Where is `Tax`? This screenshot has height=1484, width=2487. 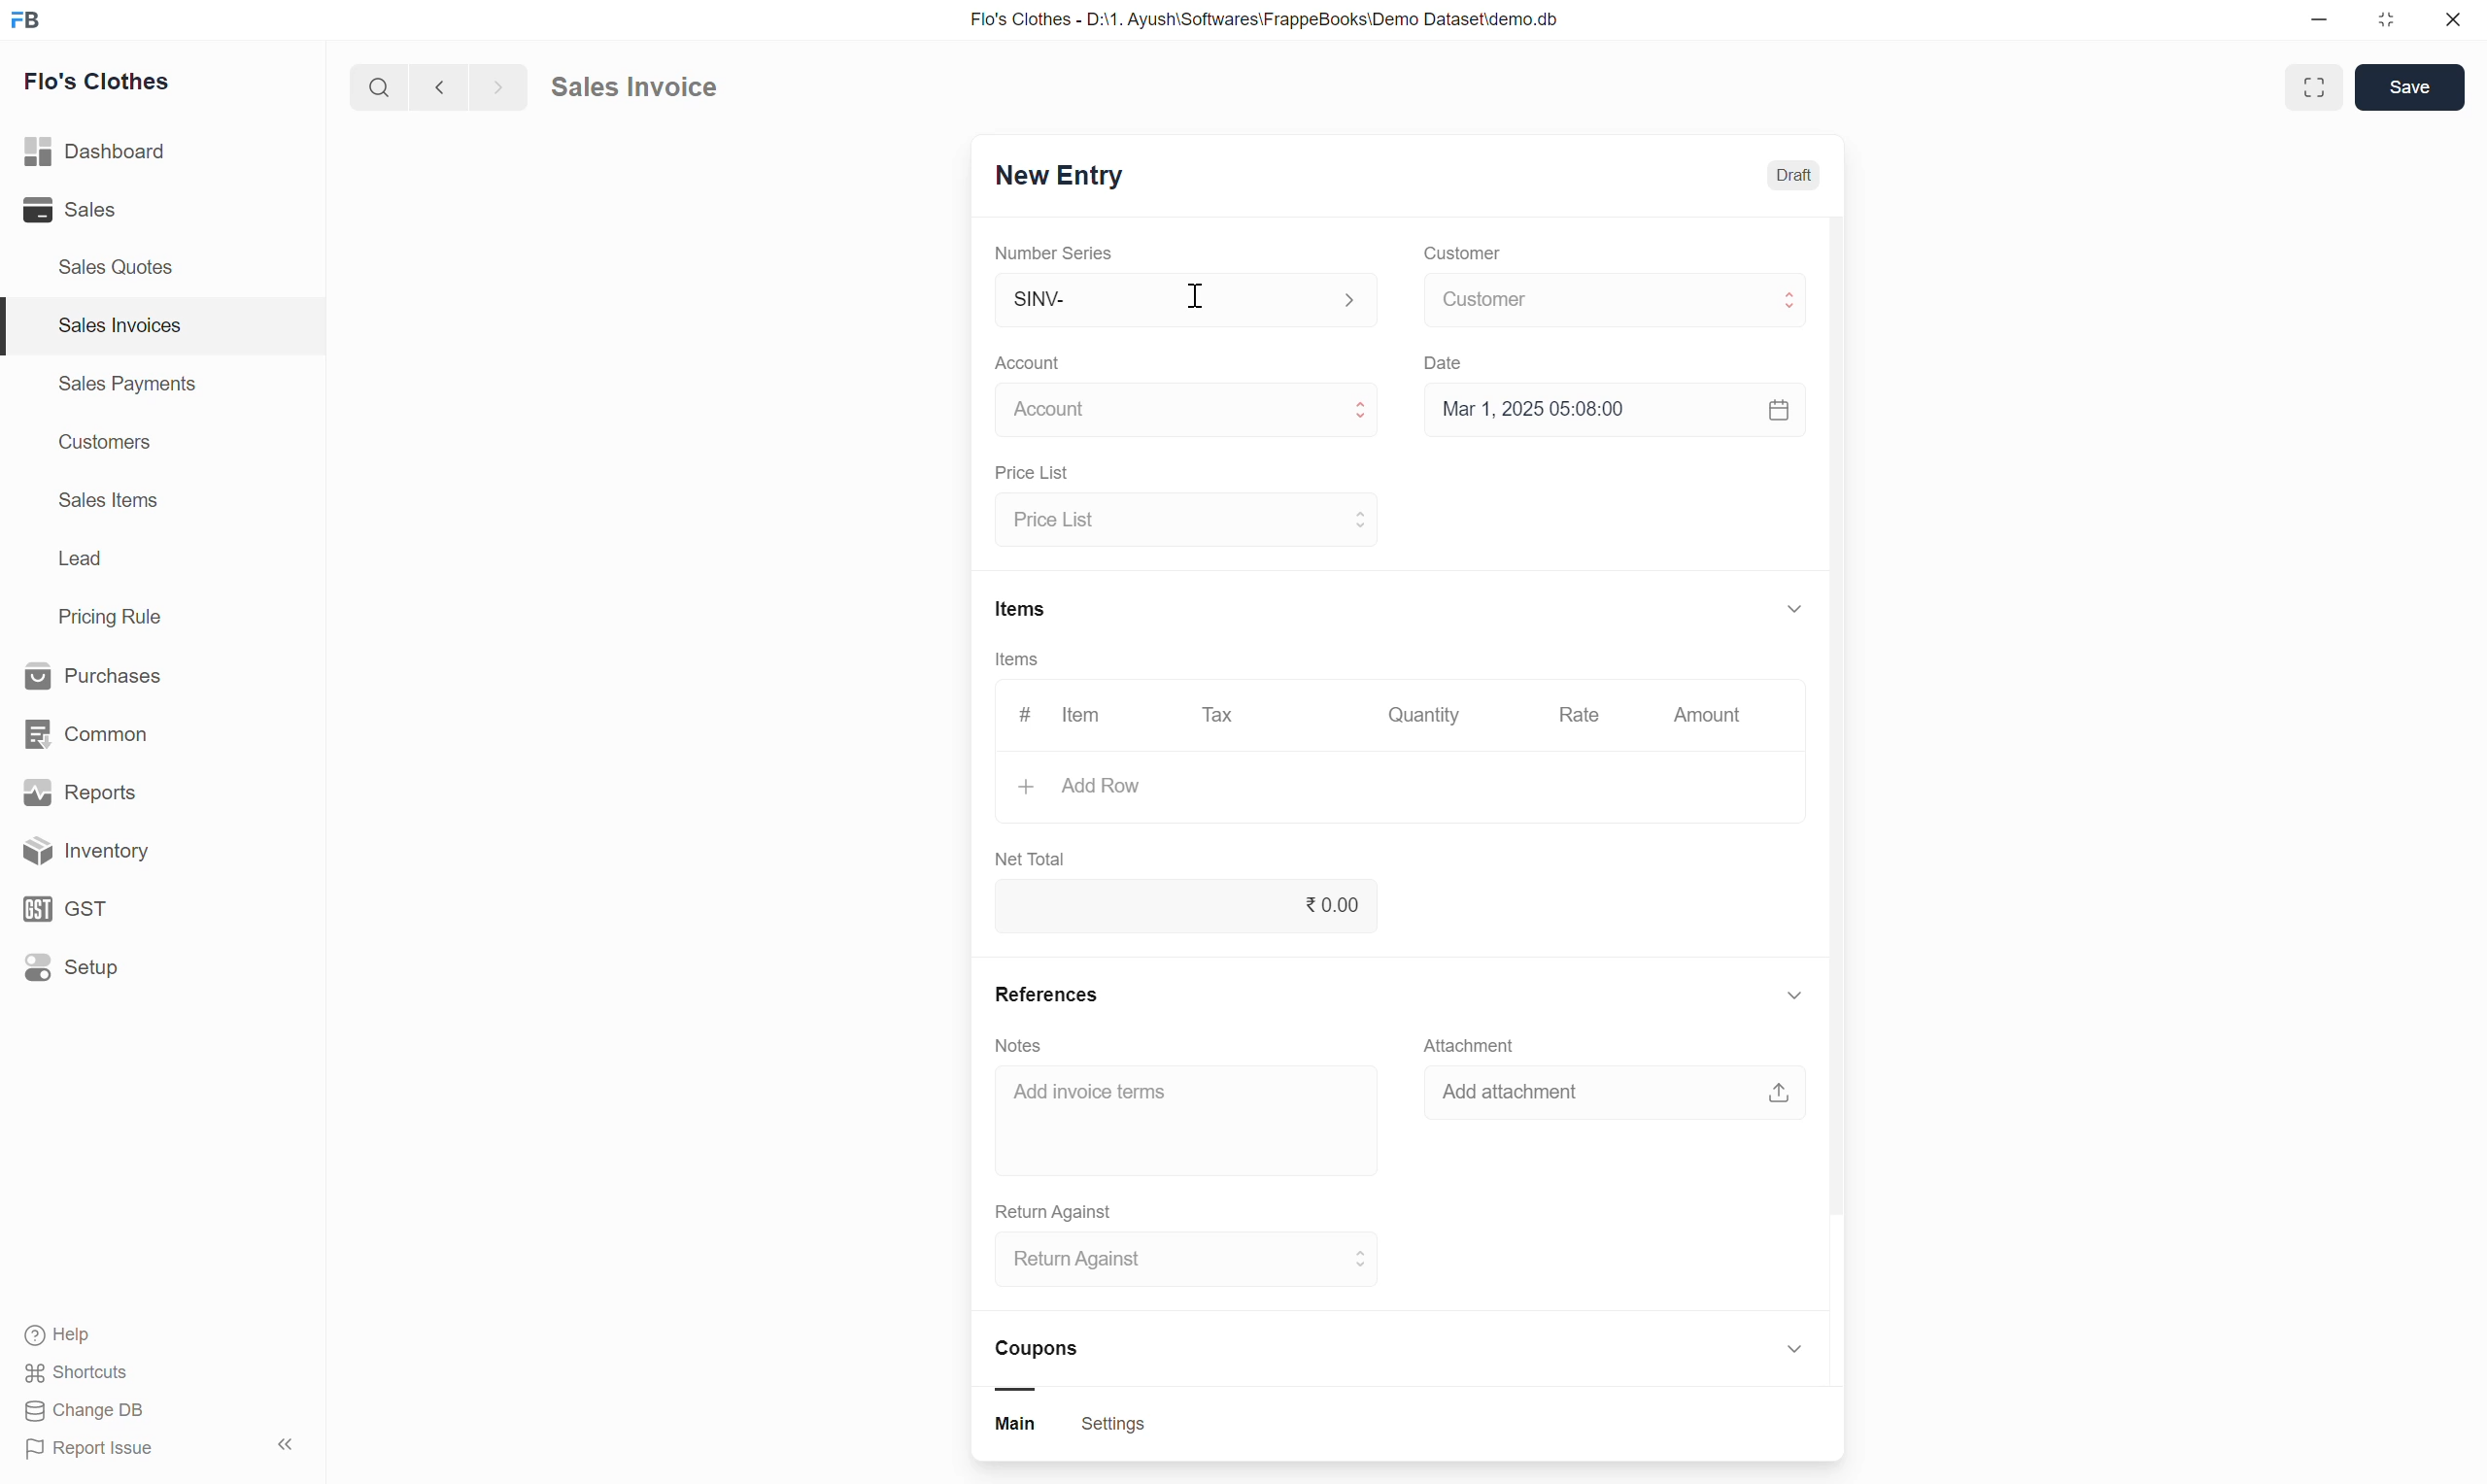
Tax is located at coordinates (1221, 720).